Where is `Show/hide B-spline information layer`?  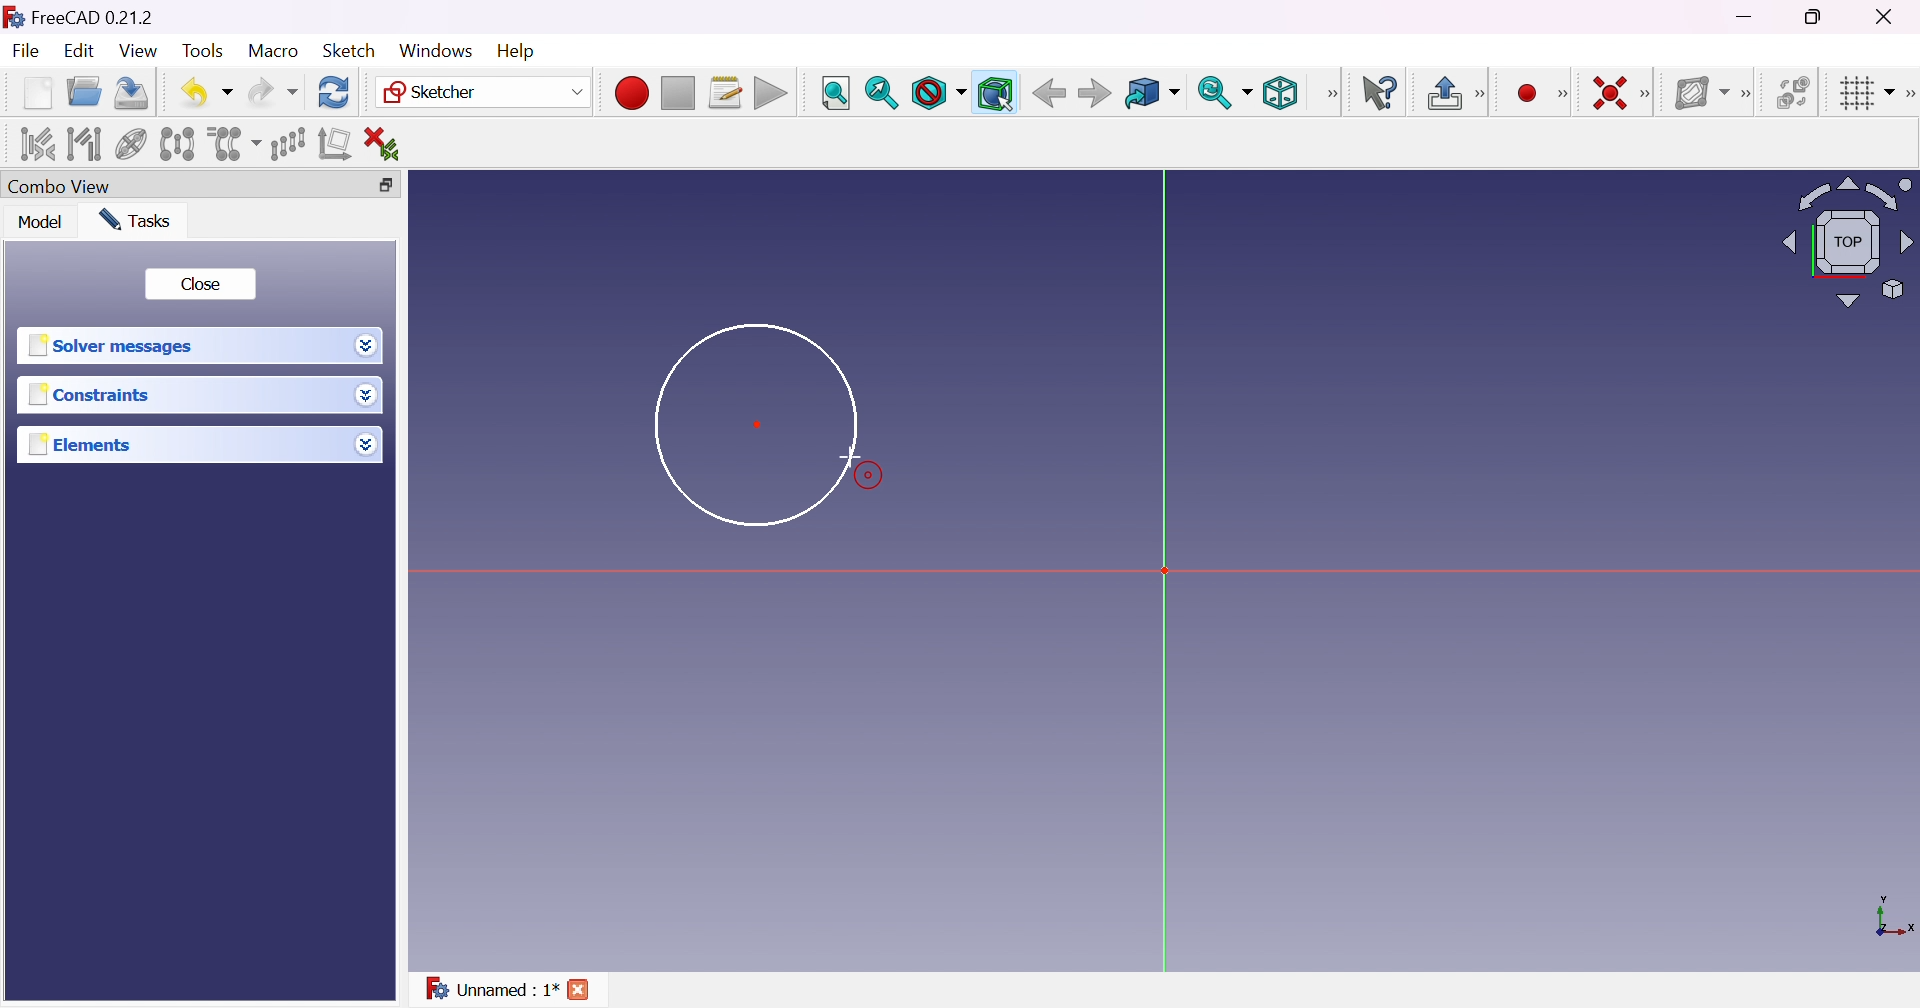
Show/hide B-spline information layer is located at coordinates (1701, 94).